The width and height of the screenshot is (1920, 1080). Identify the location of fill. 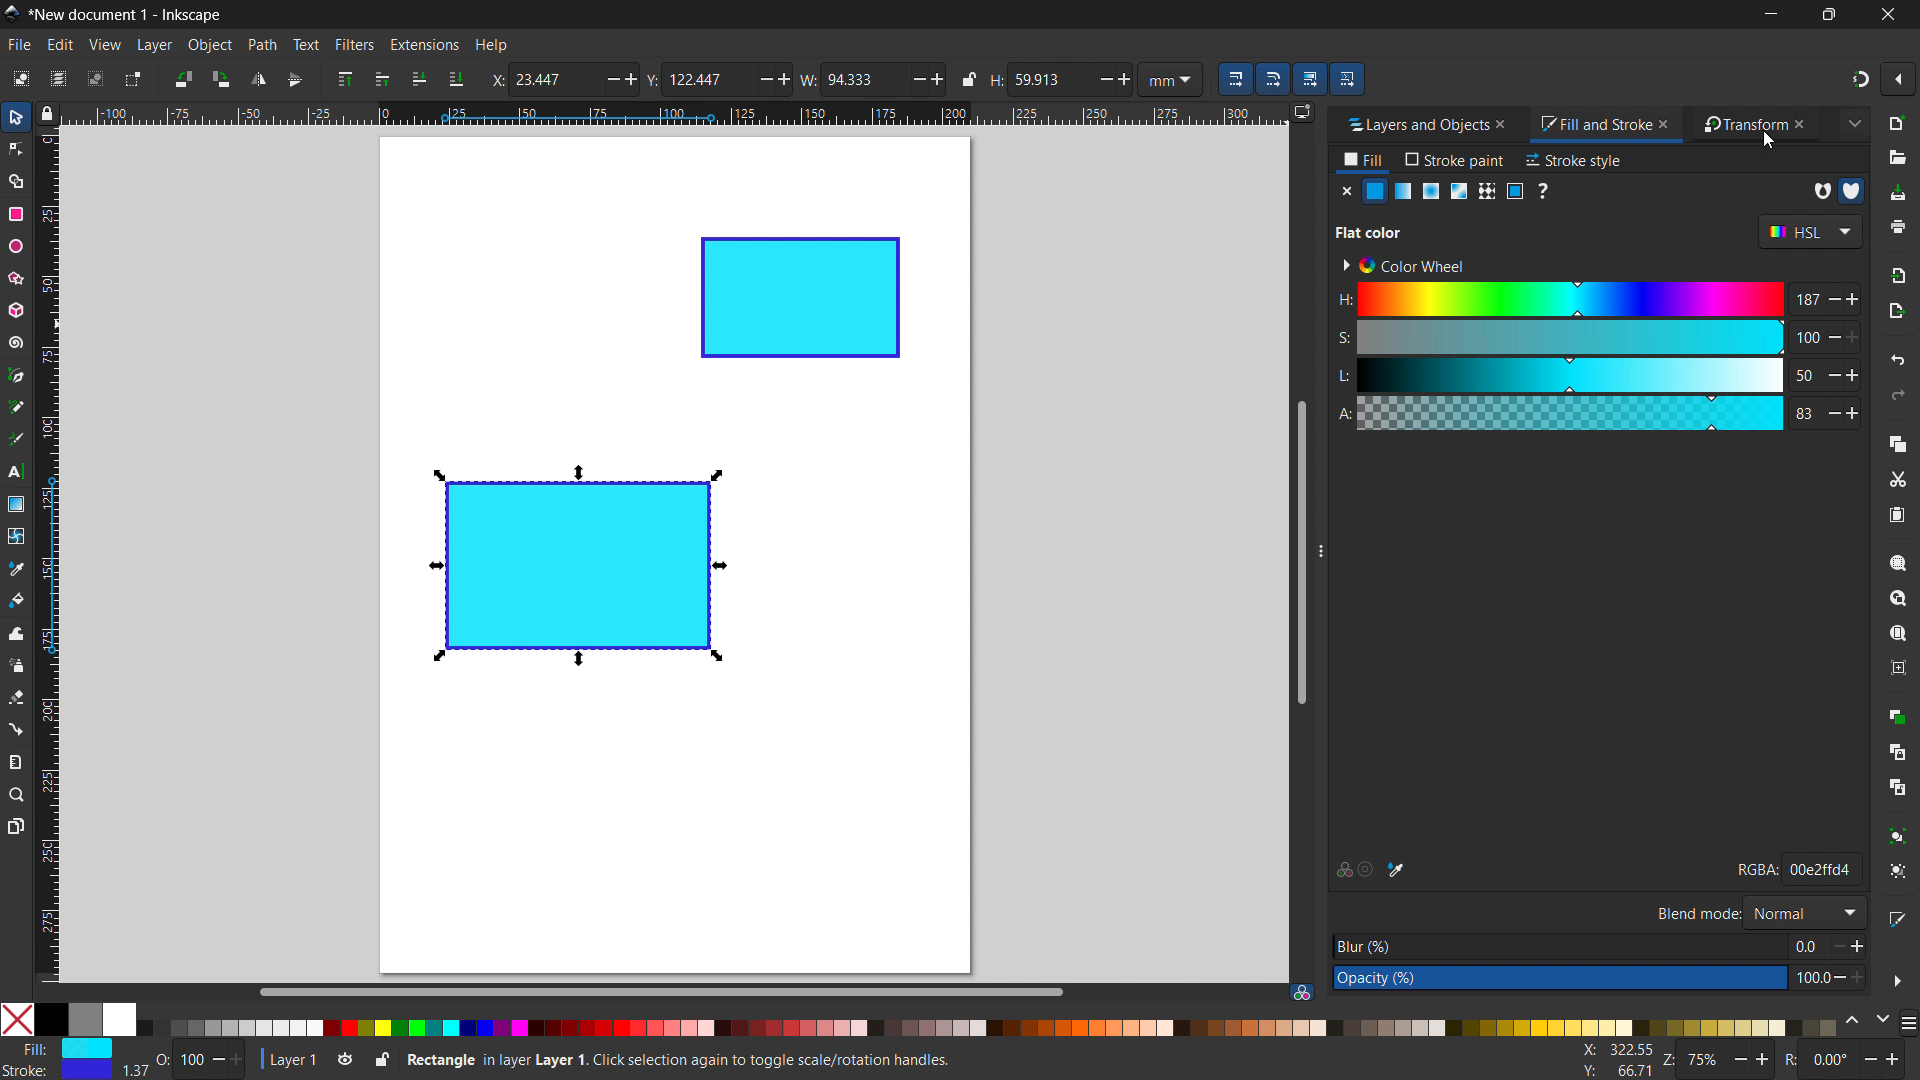
(1364, 162).